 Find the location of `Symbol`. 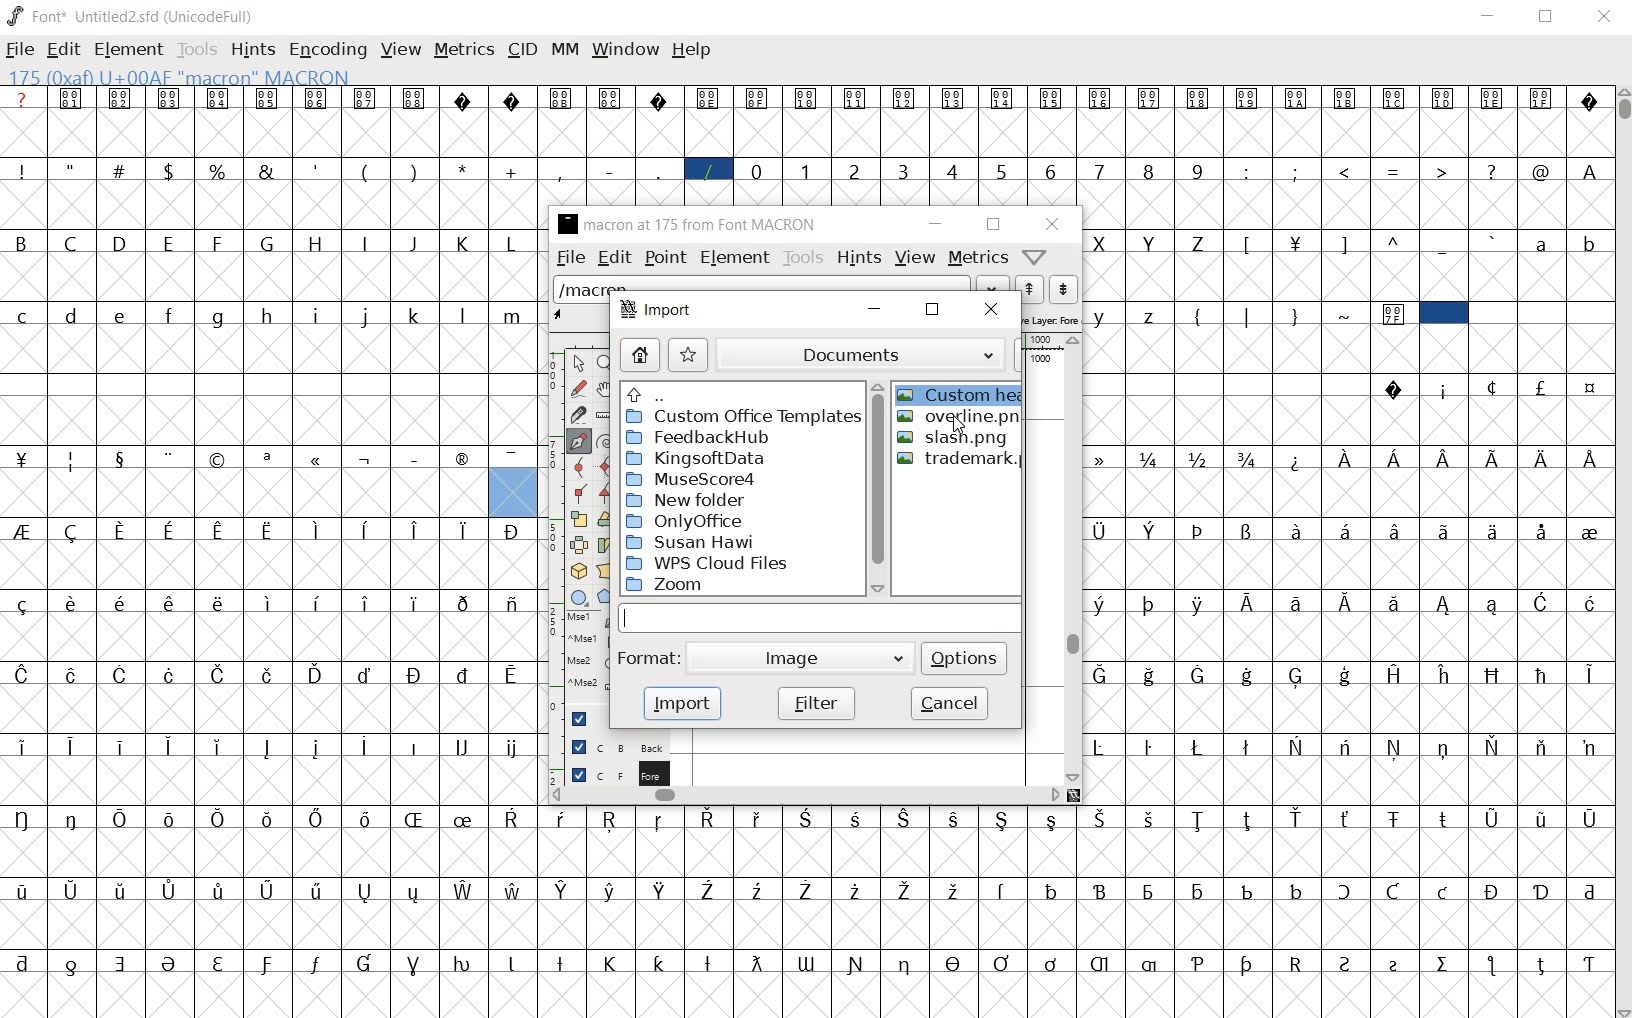

Symbol is located at coordinates (22, 605).